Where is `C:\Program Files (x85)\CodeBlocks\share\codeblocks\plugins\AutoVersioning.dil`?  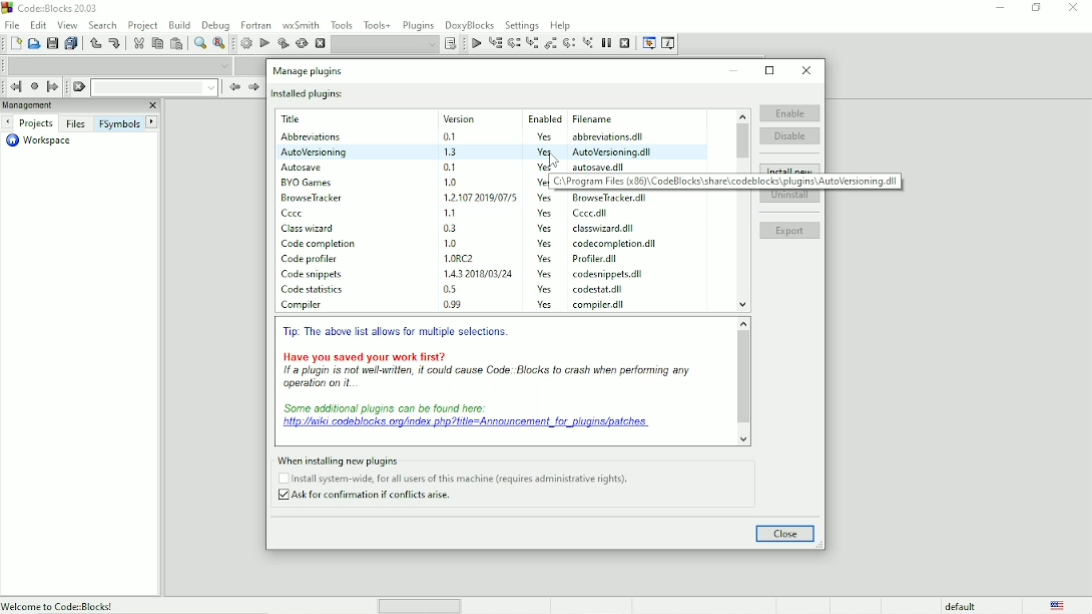 C:\Program Files (x85)\CodeBlocks\share\codeblocks\plugins\AutoVersioning.dil is located at coordinates (727, 181).